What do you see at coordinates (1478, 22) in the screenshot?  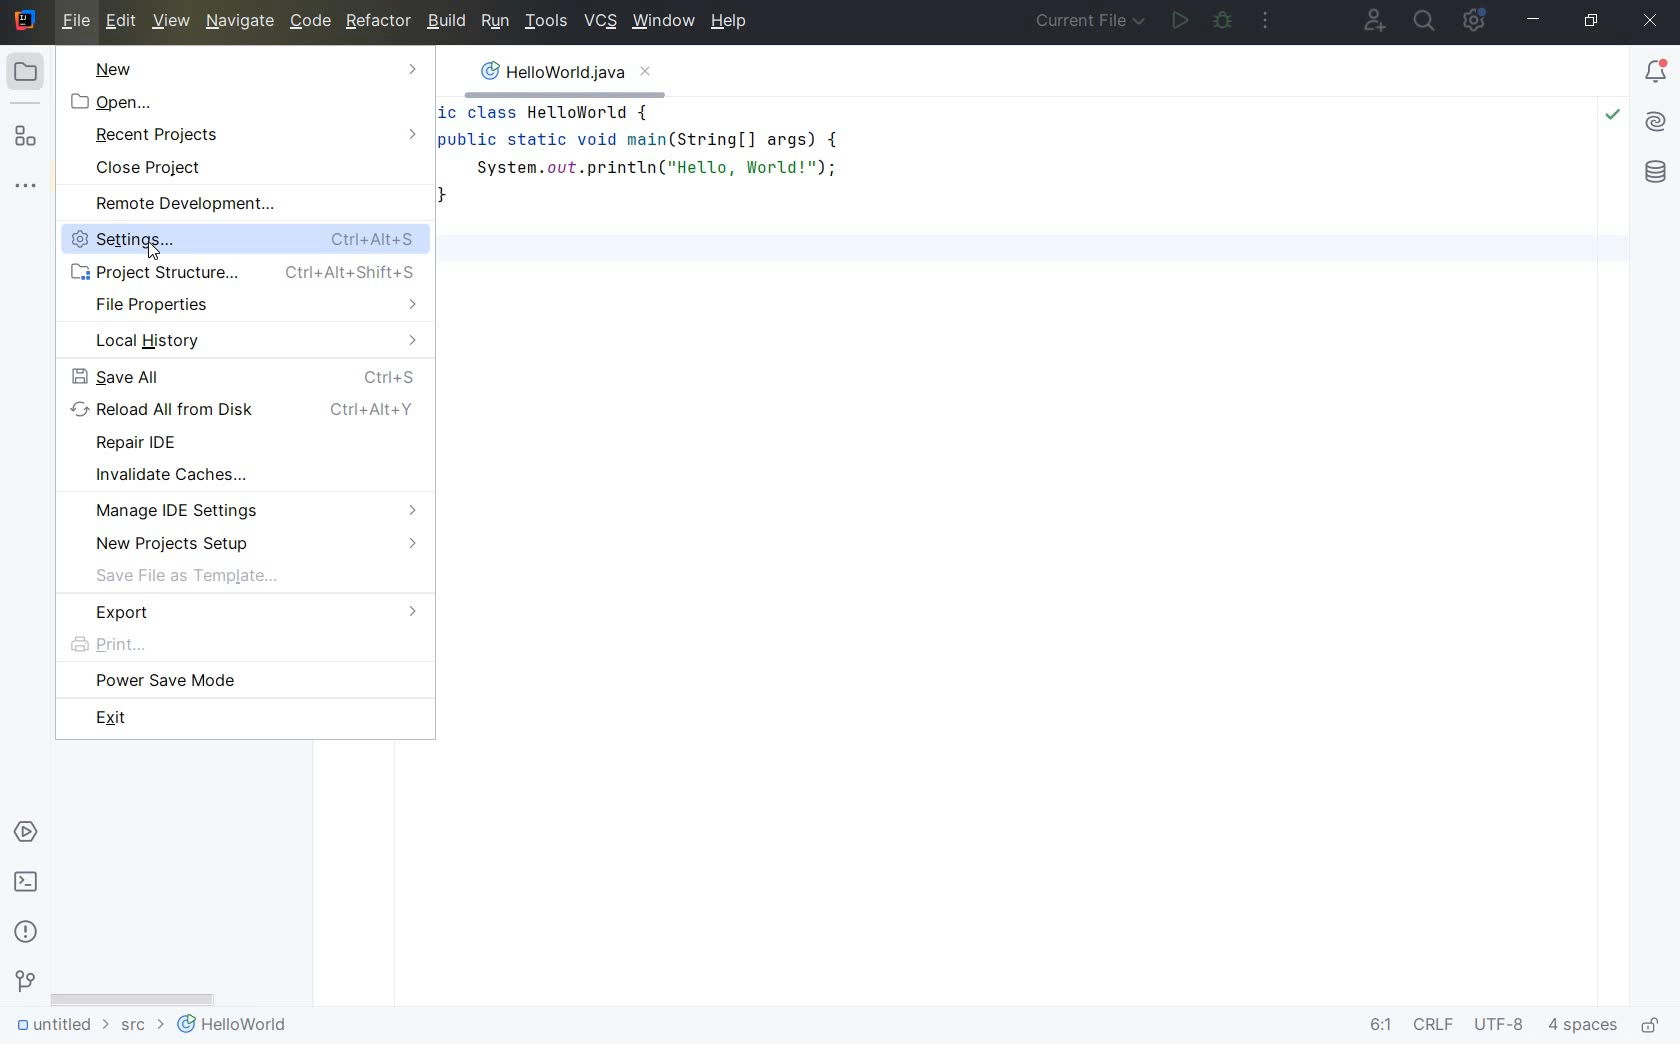 I see `IDE and Project Settings` at bounding box center [1478, 22].